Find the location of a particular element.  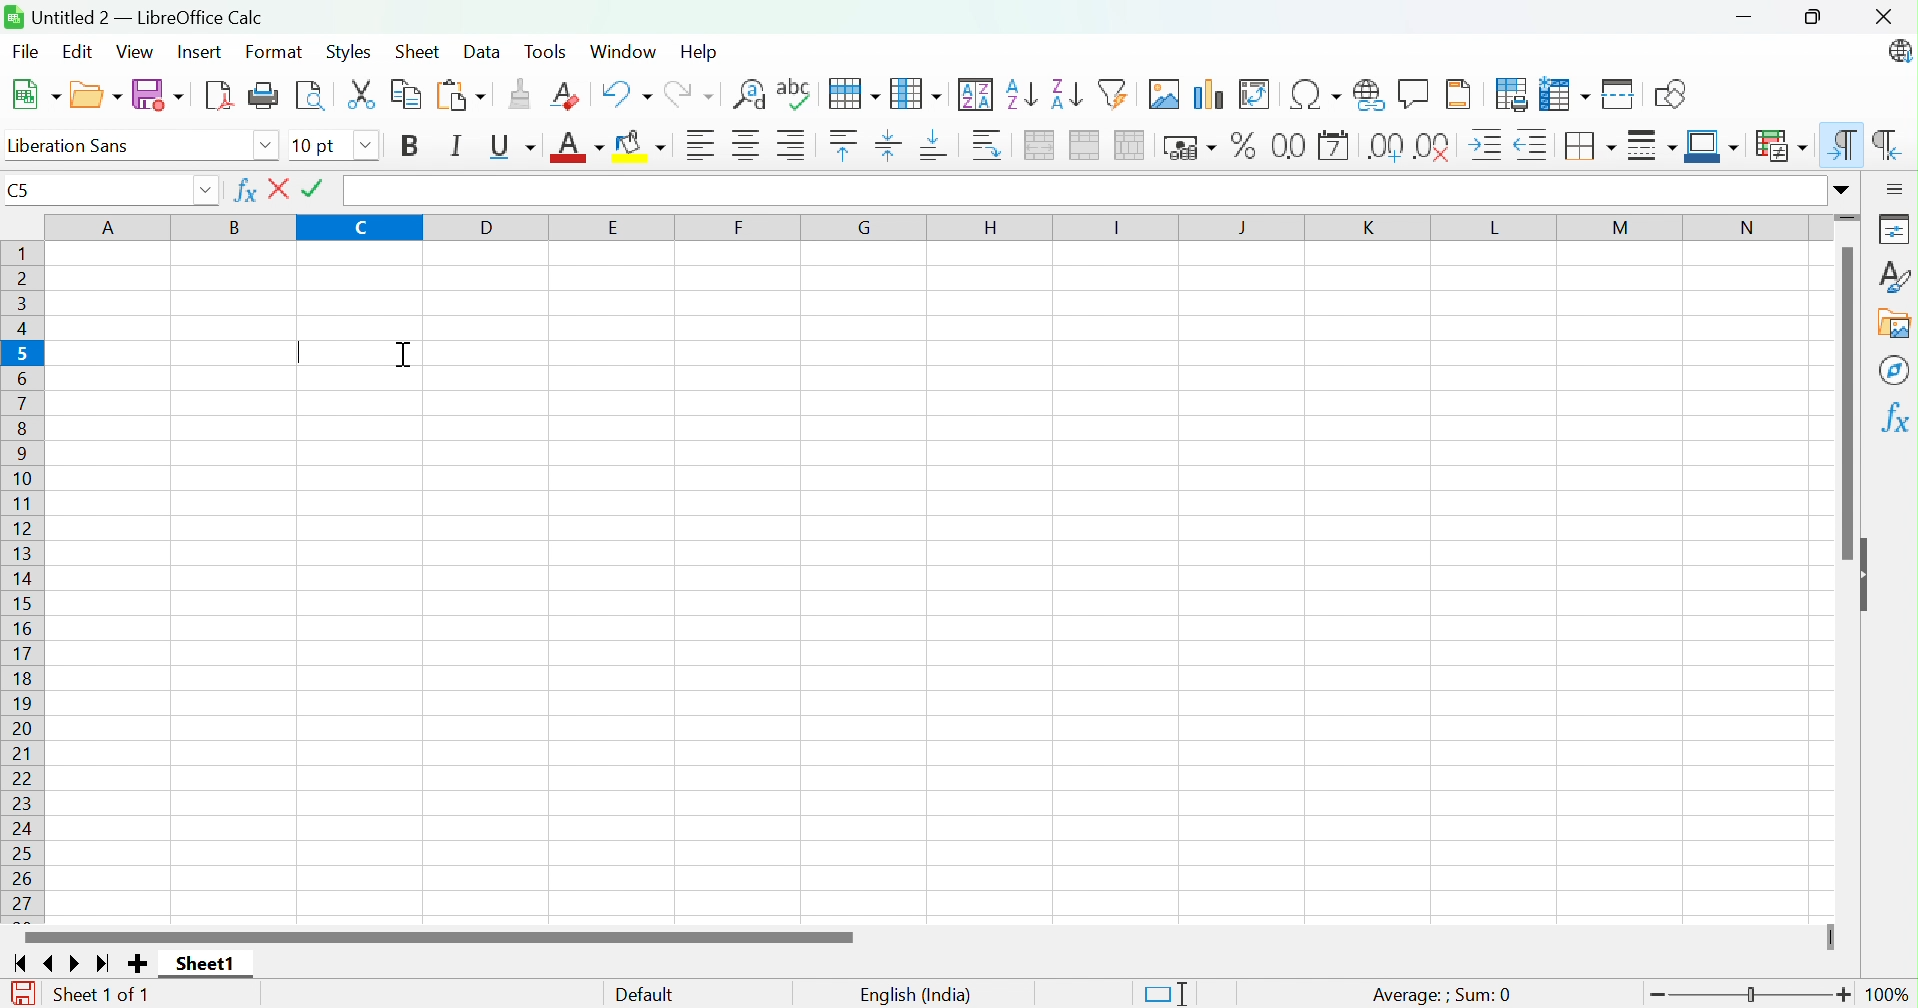

Edit is located at coordinates (79, 55).